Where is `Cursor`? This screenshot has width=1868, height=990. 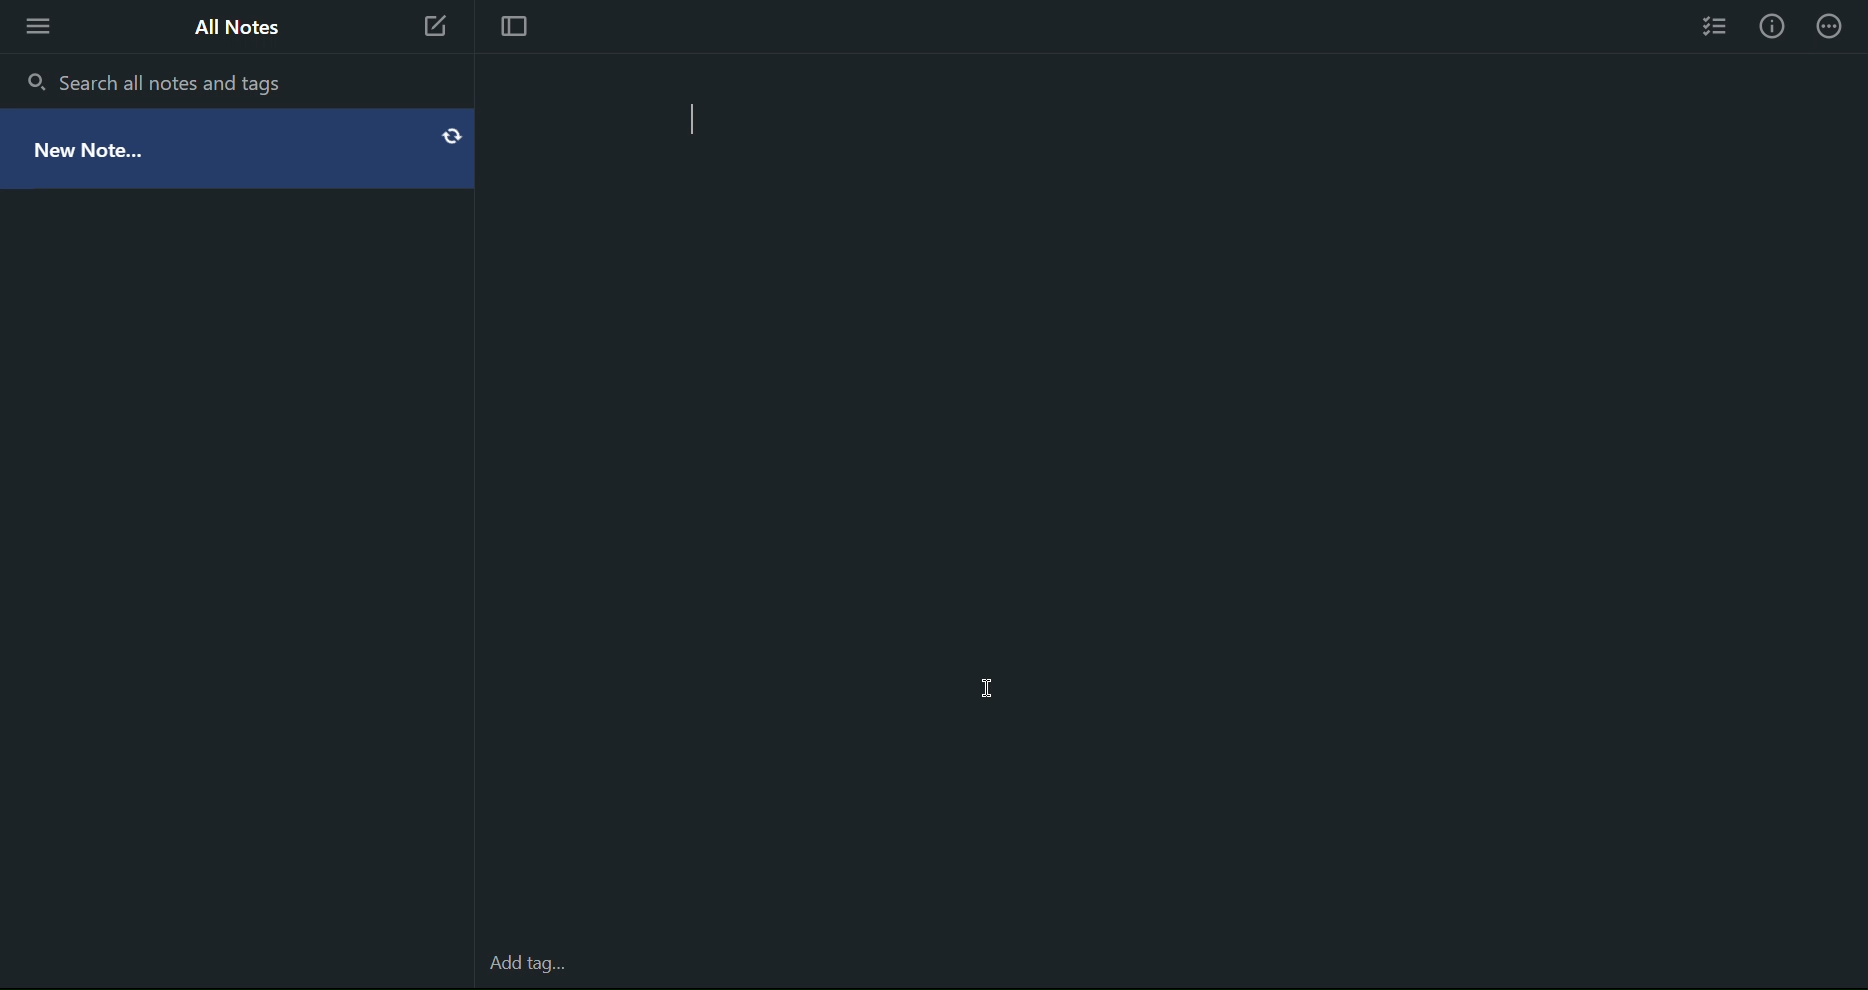 Cursor is located at coordinates (985, 685).